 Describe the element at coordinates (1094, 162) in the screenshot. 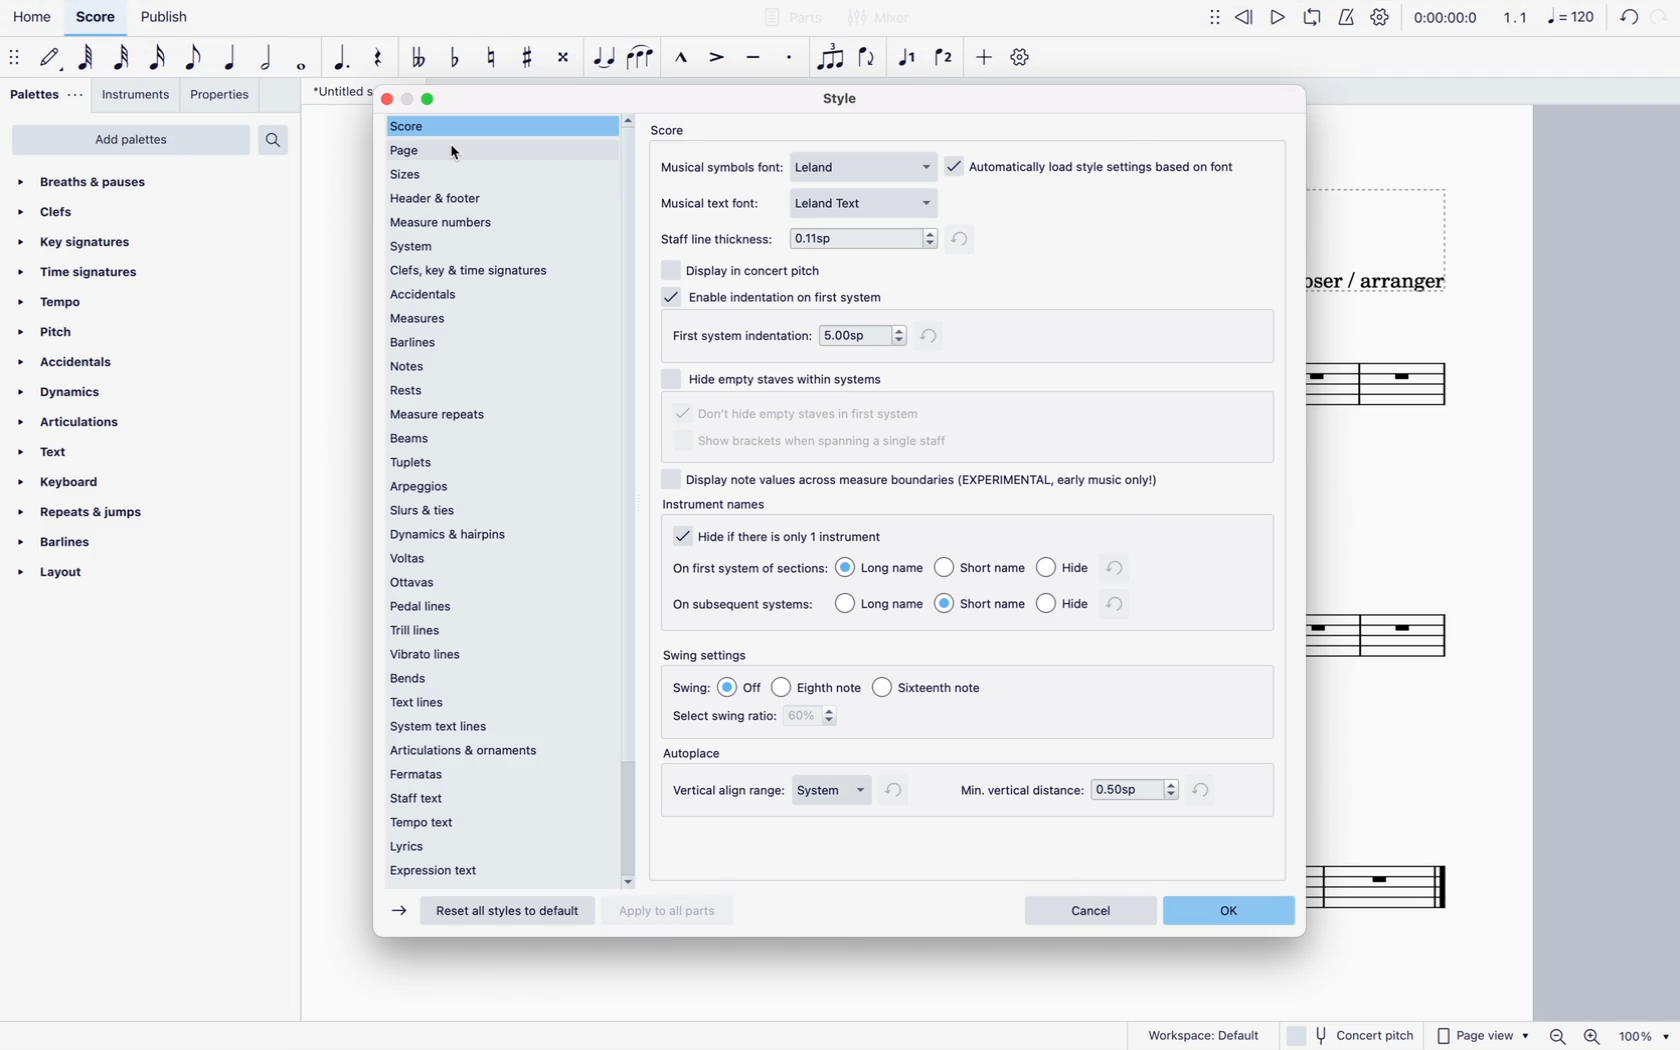

I see `automatically load` at that location.